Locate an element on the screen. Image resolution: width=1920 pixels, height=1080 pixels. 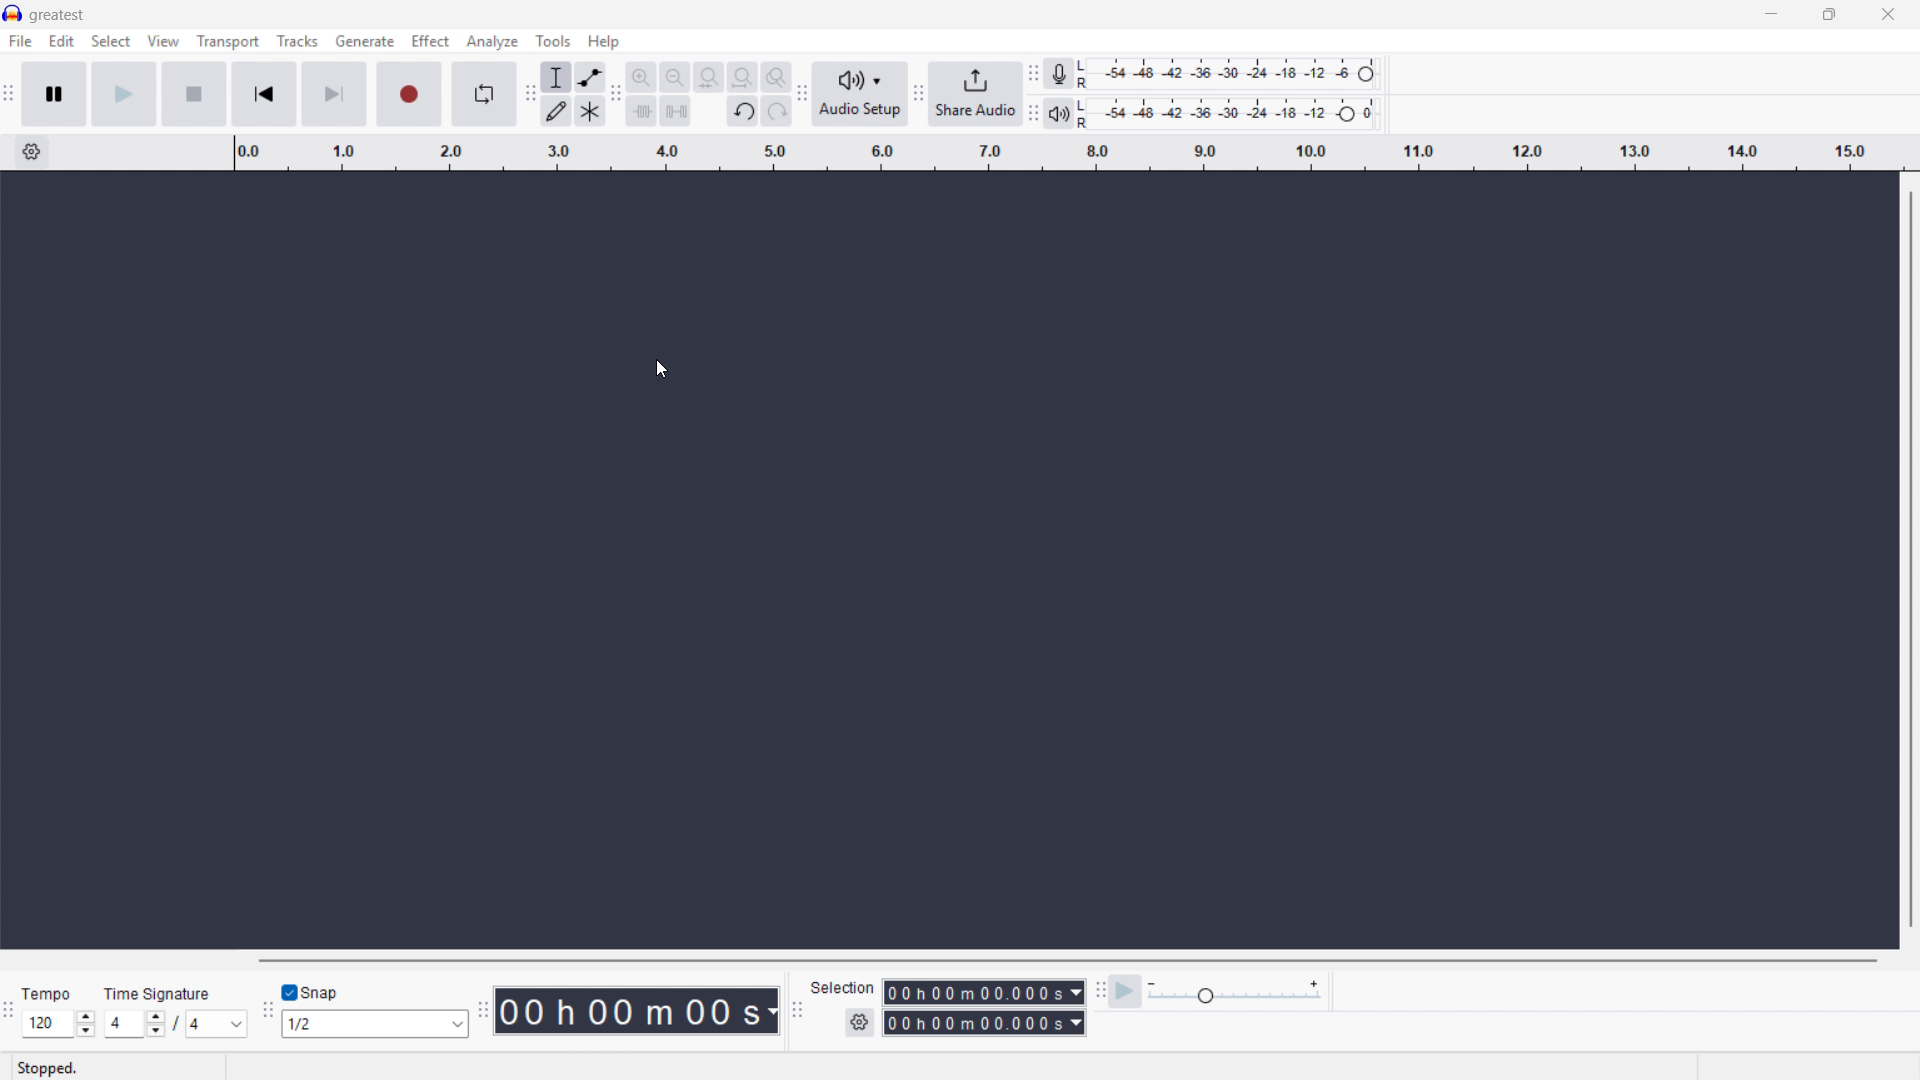
Time signature toolbar  is located at coordinates (9, 1018).